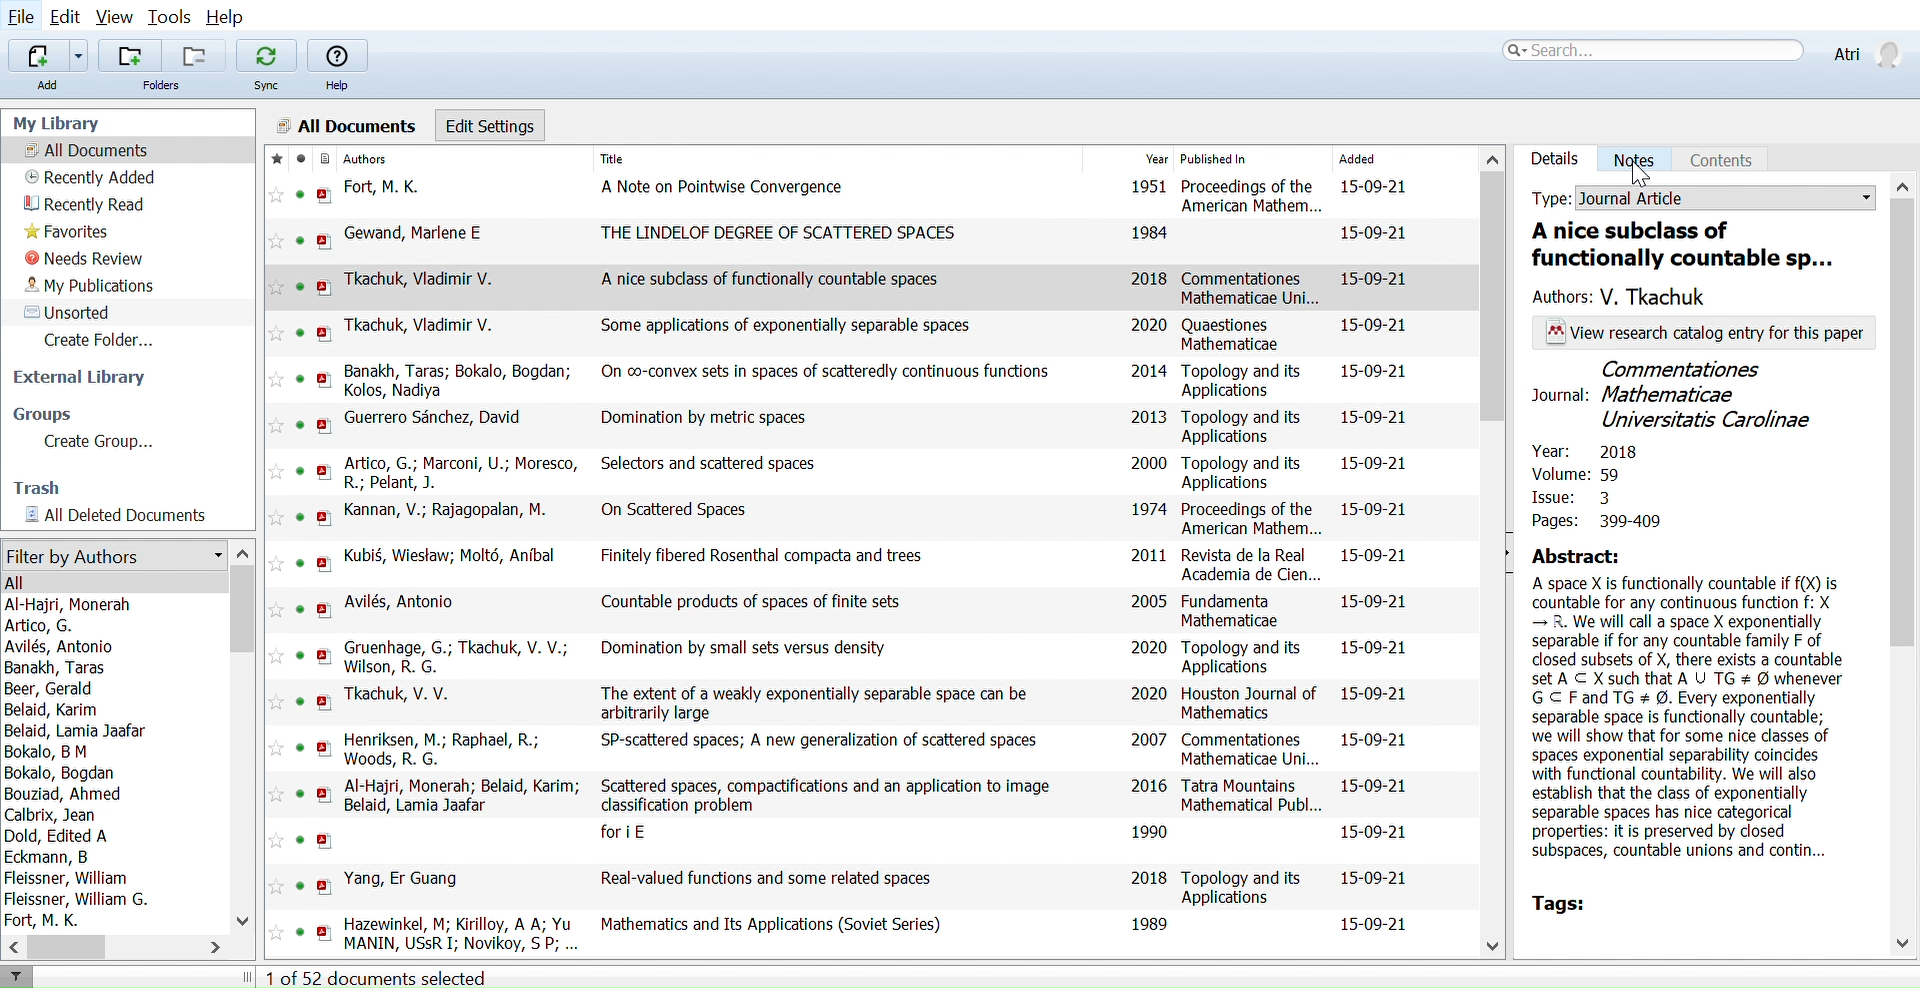  I want to click on 15-09-21, so click(1373, 234).